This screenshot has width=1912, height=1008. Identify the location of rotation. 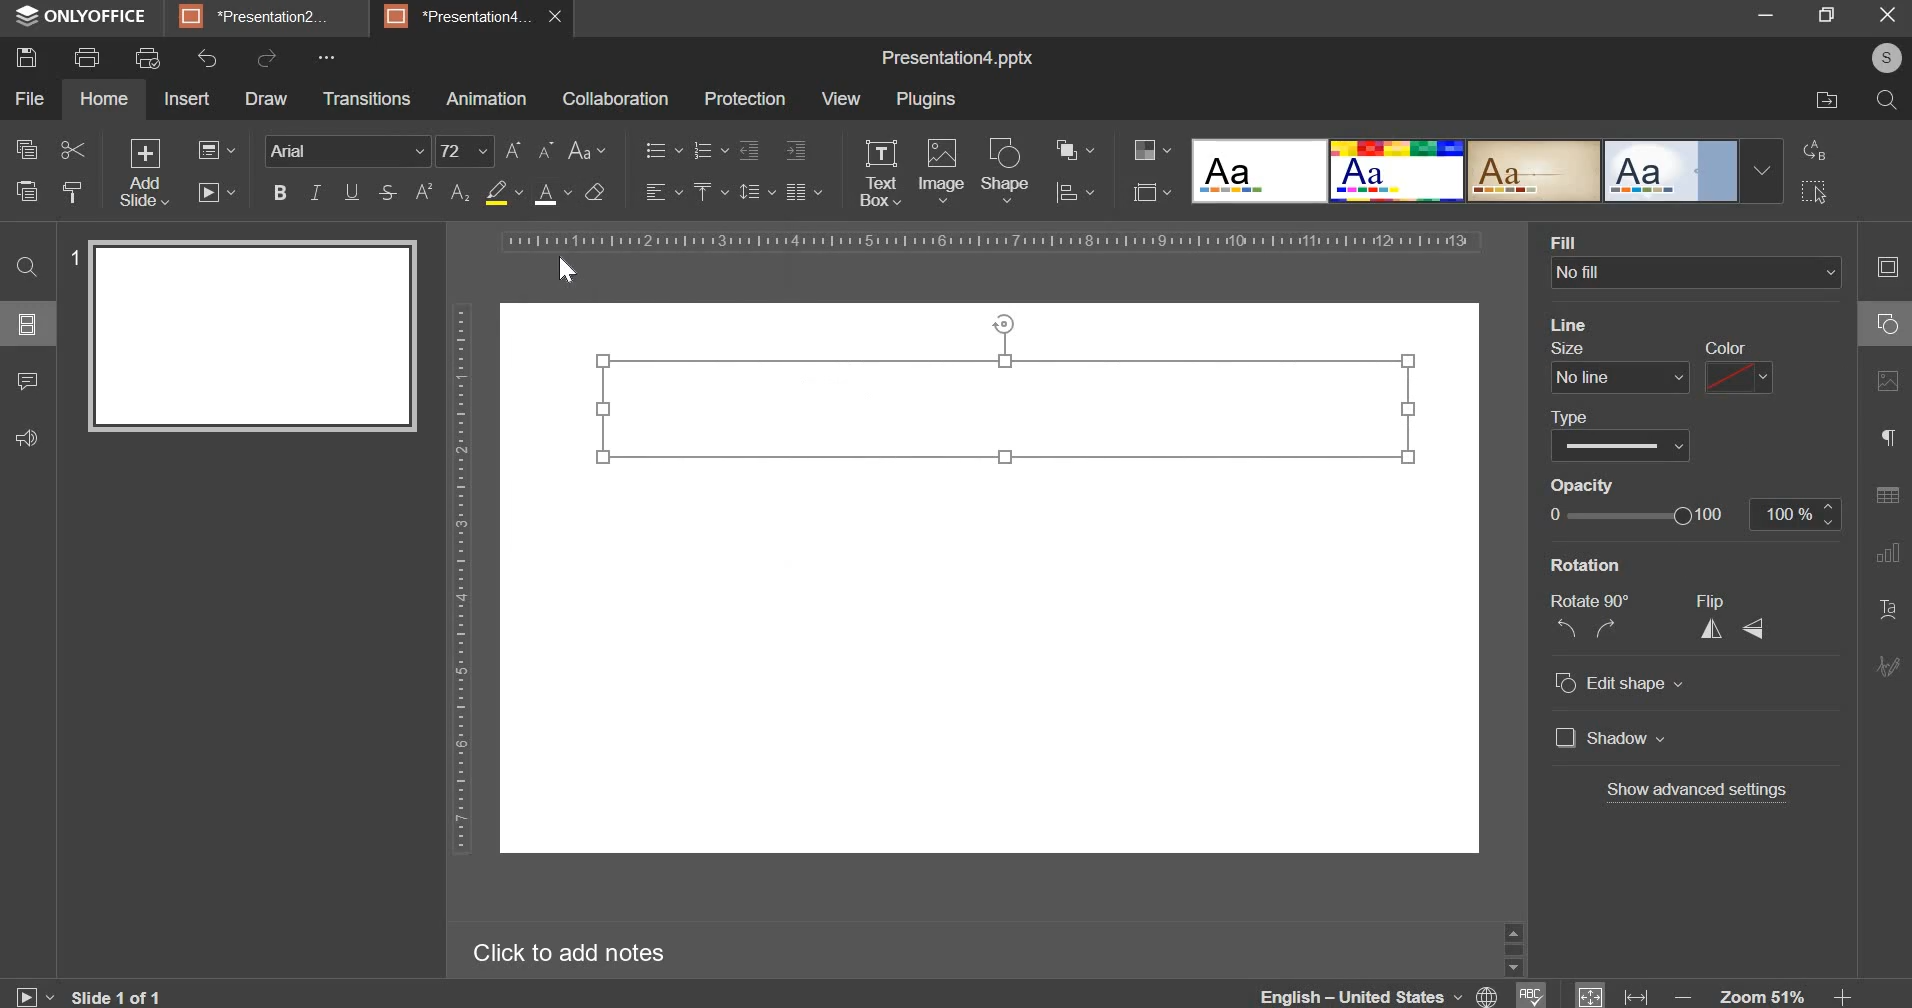
(1651, 567).